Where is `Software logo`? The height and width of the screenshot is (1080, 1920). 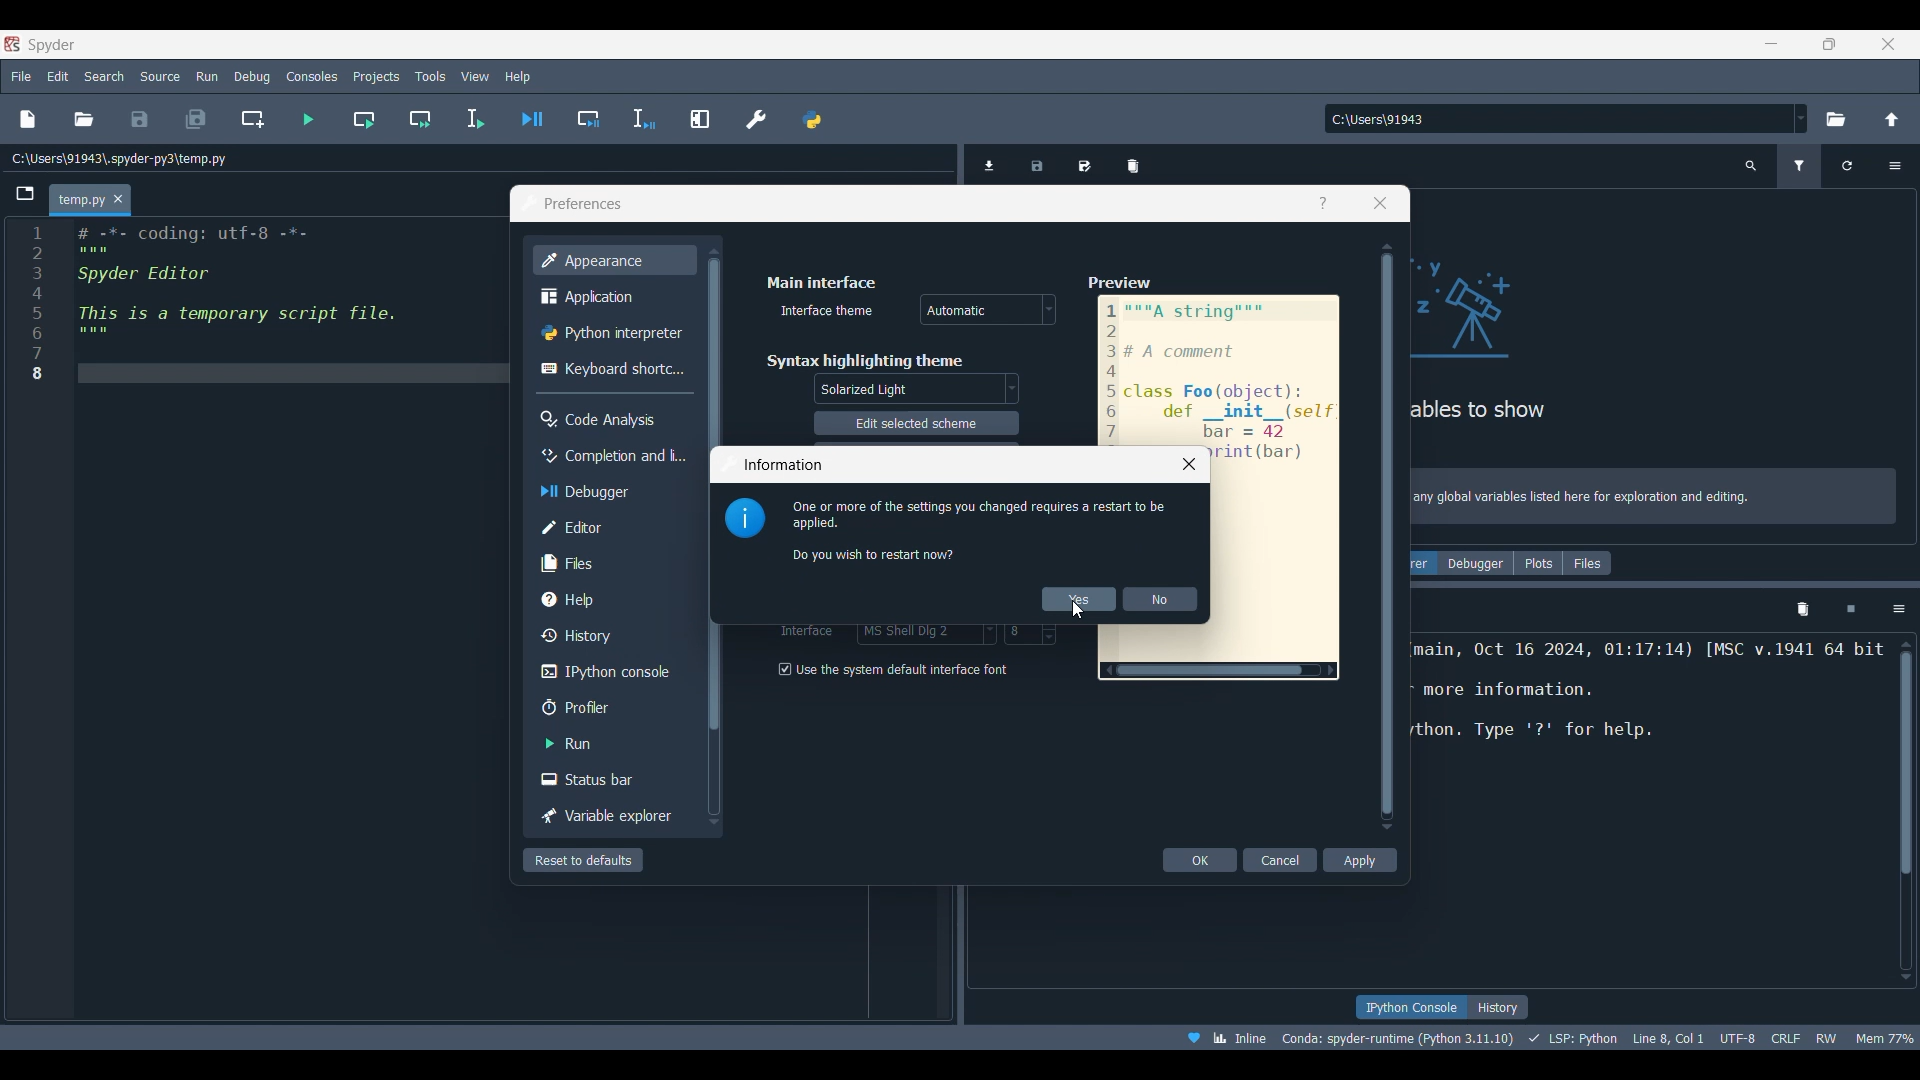 Software logo is located at coordinates (51, 45).